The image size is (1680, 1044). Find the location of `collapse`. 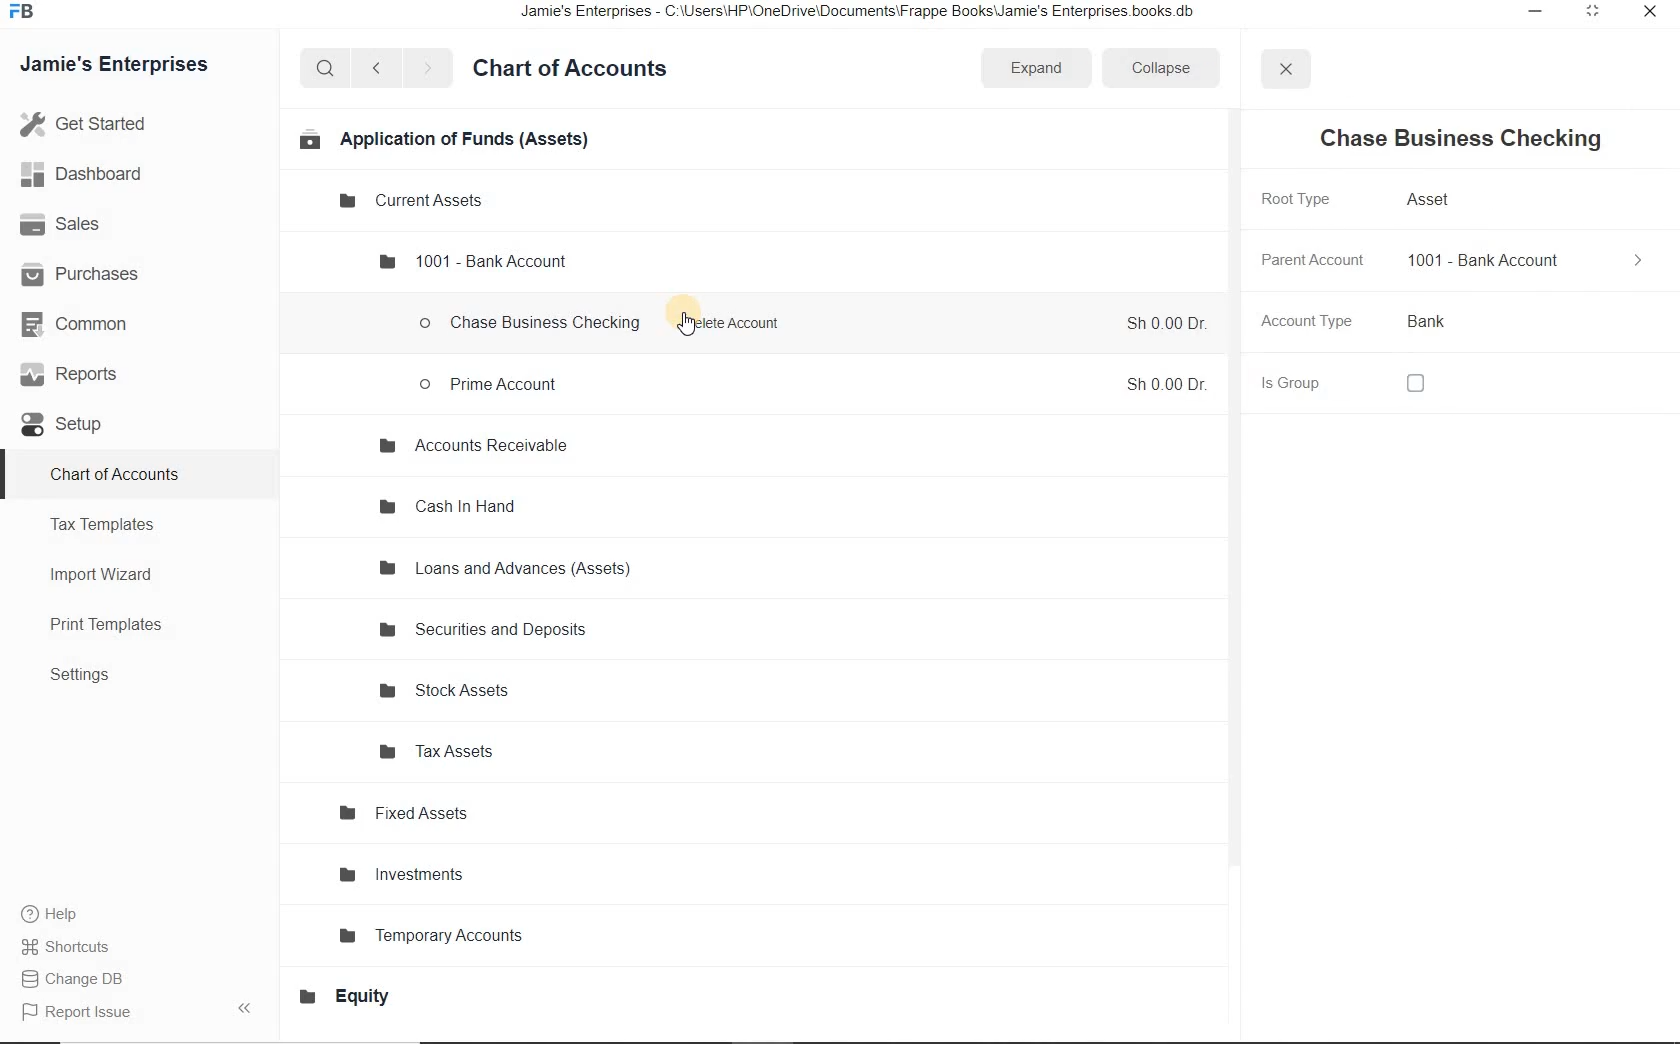

collapse is located at coordinates (1639, 260).